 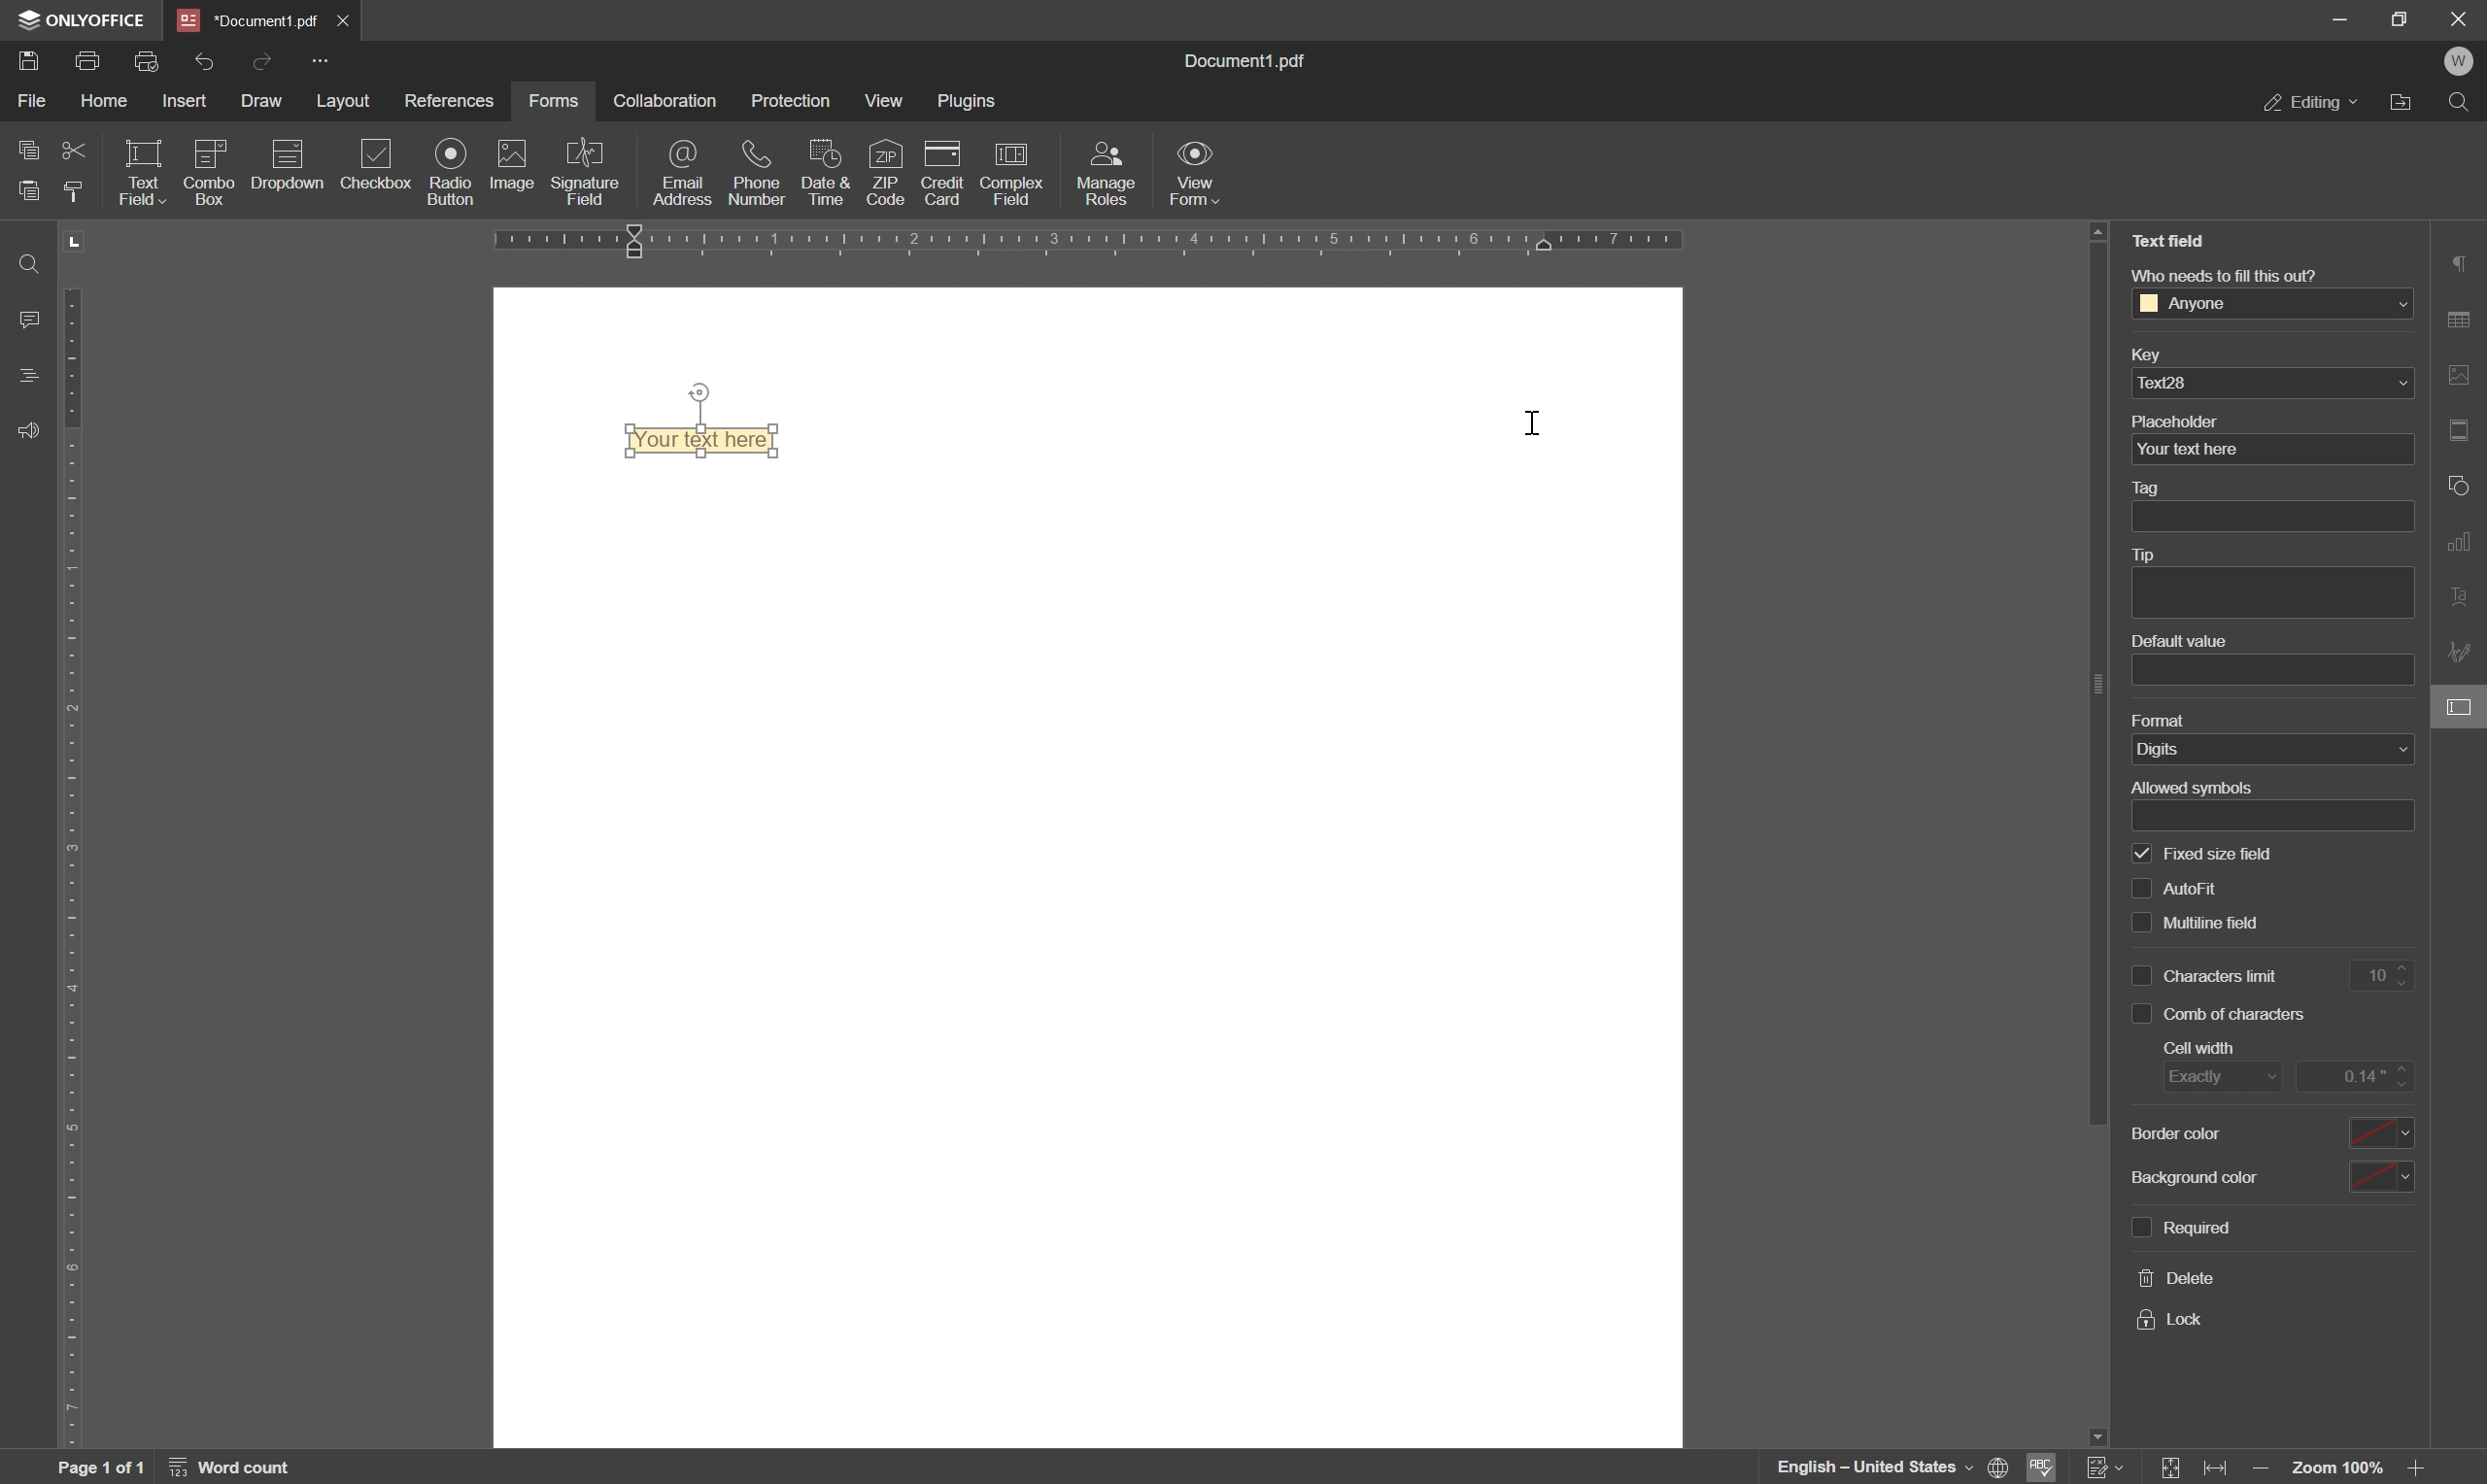 I want to click on close, so click(x=2459, y=19).